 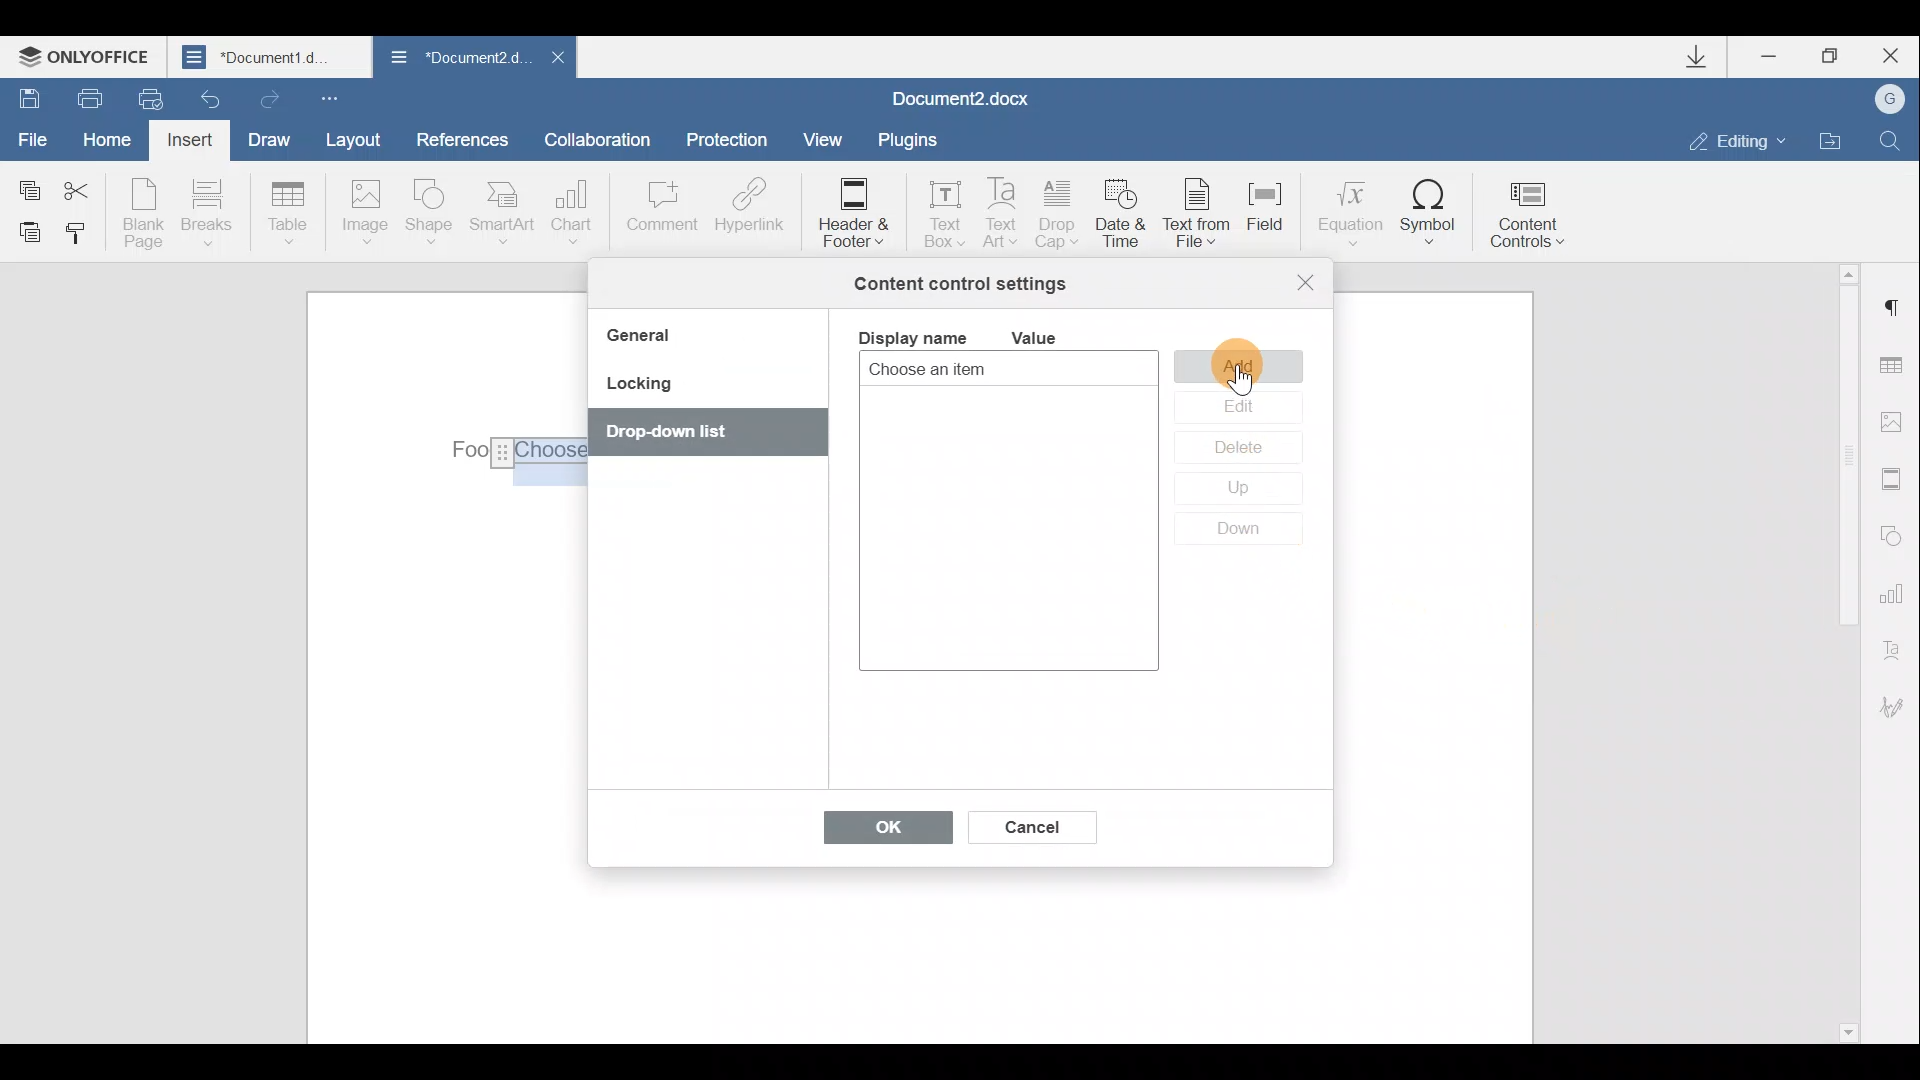 What do you see at coordinates (79, 97) in the screenshot?
I see `Print file` at bounding box center [79, 97].